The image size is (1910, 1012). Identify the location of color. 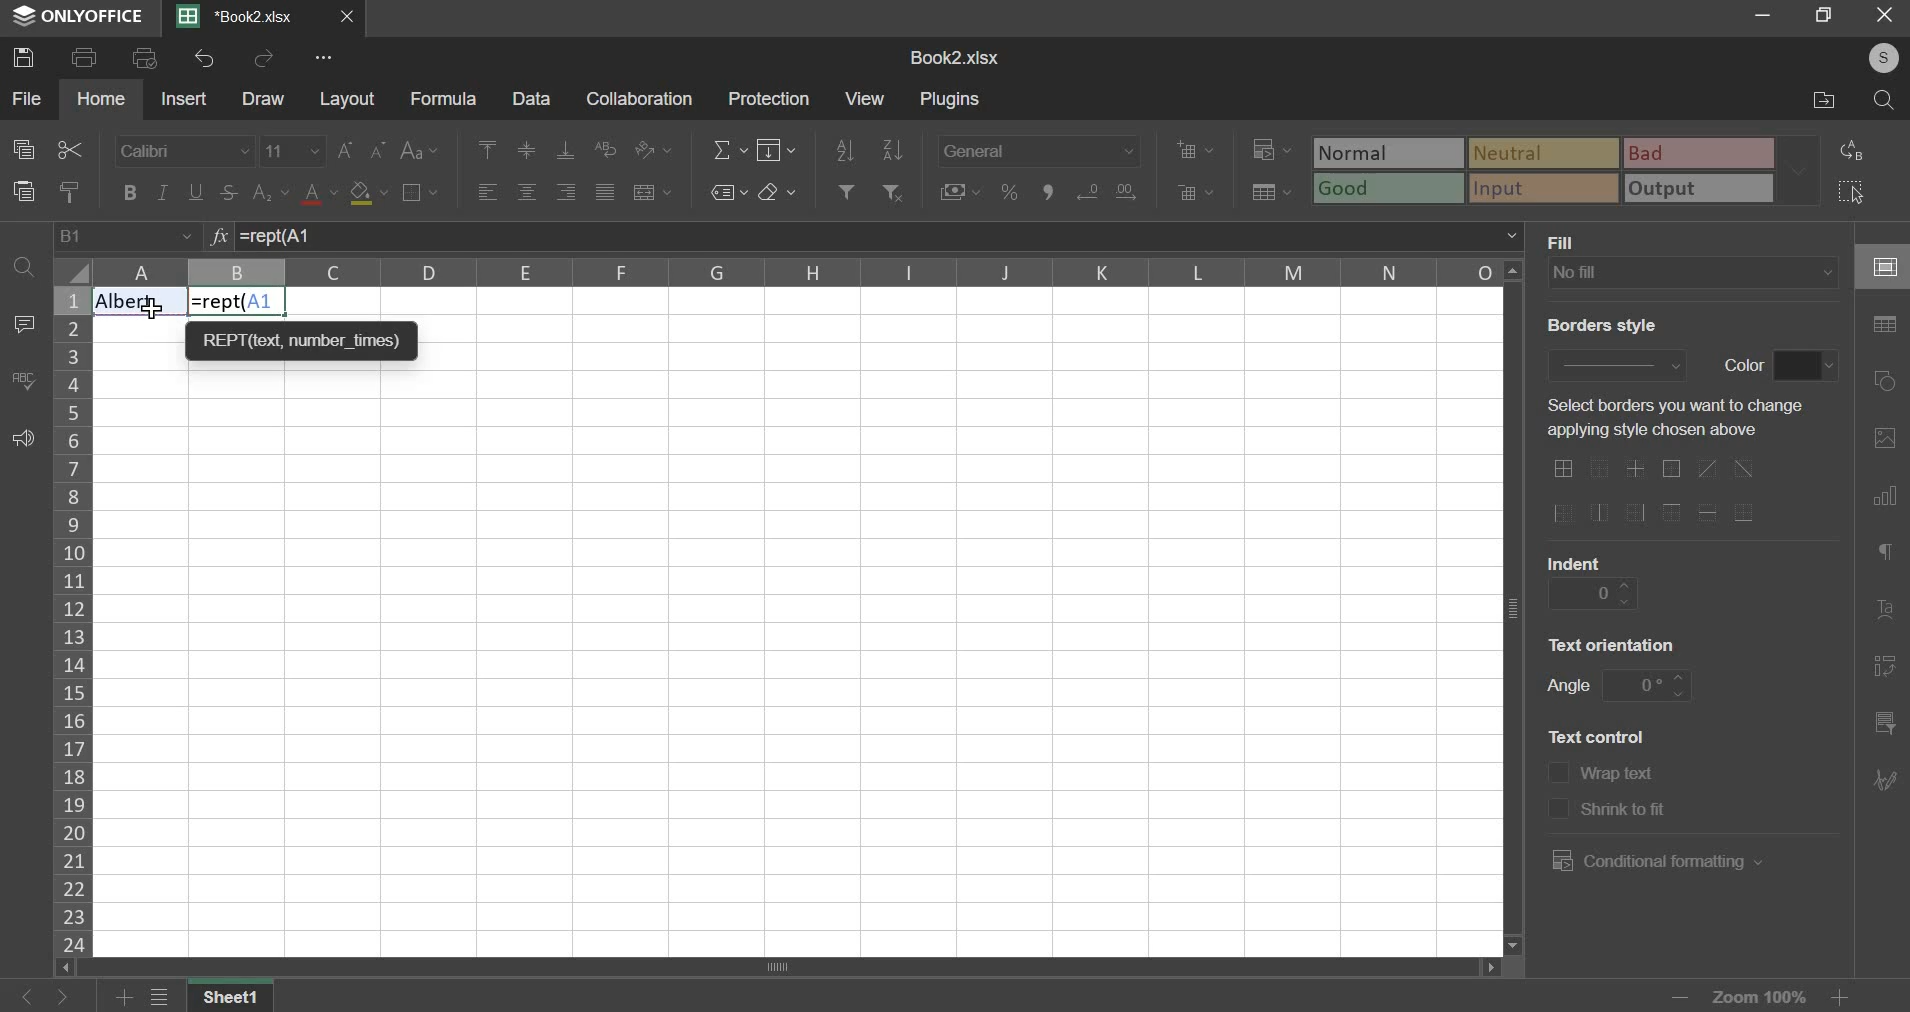
(1809, 365).